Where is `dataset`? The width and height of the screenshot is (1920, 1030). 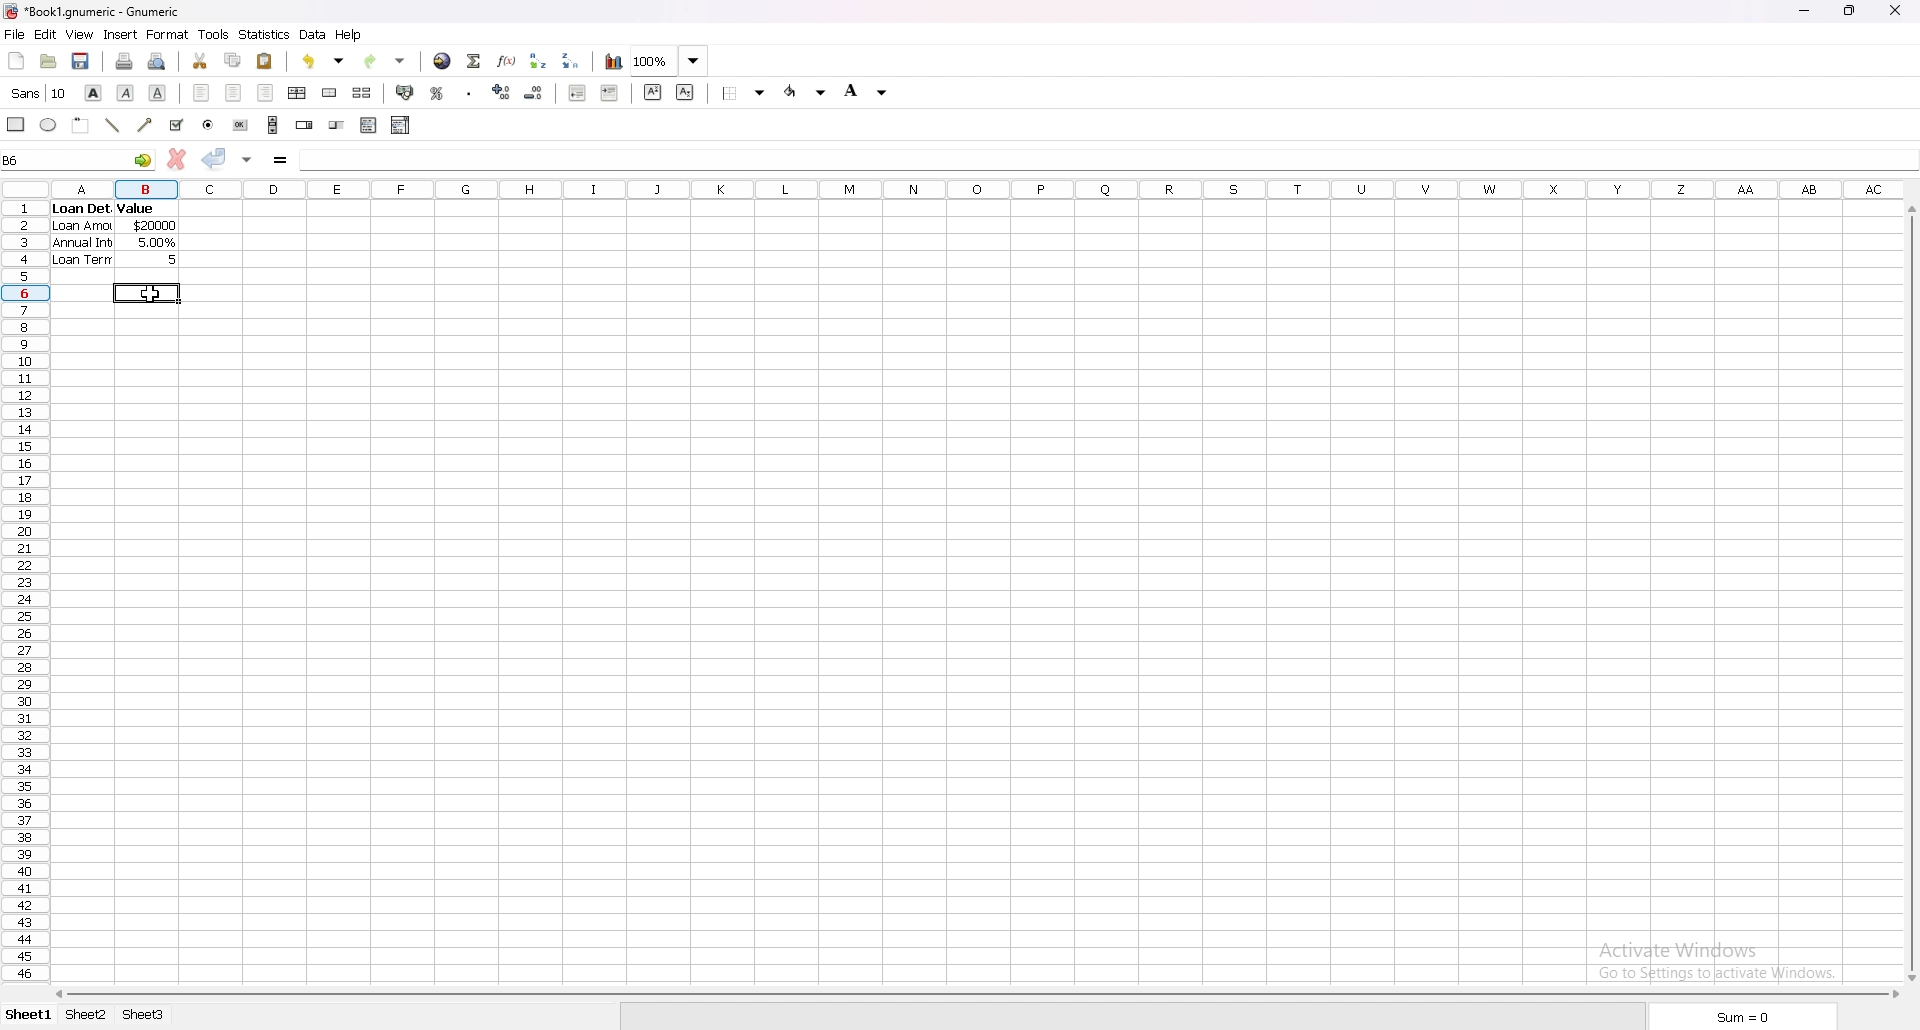 dataset is located at coordinates (114, 234).